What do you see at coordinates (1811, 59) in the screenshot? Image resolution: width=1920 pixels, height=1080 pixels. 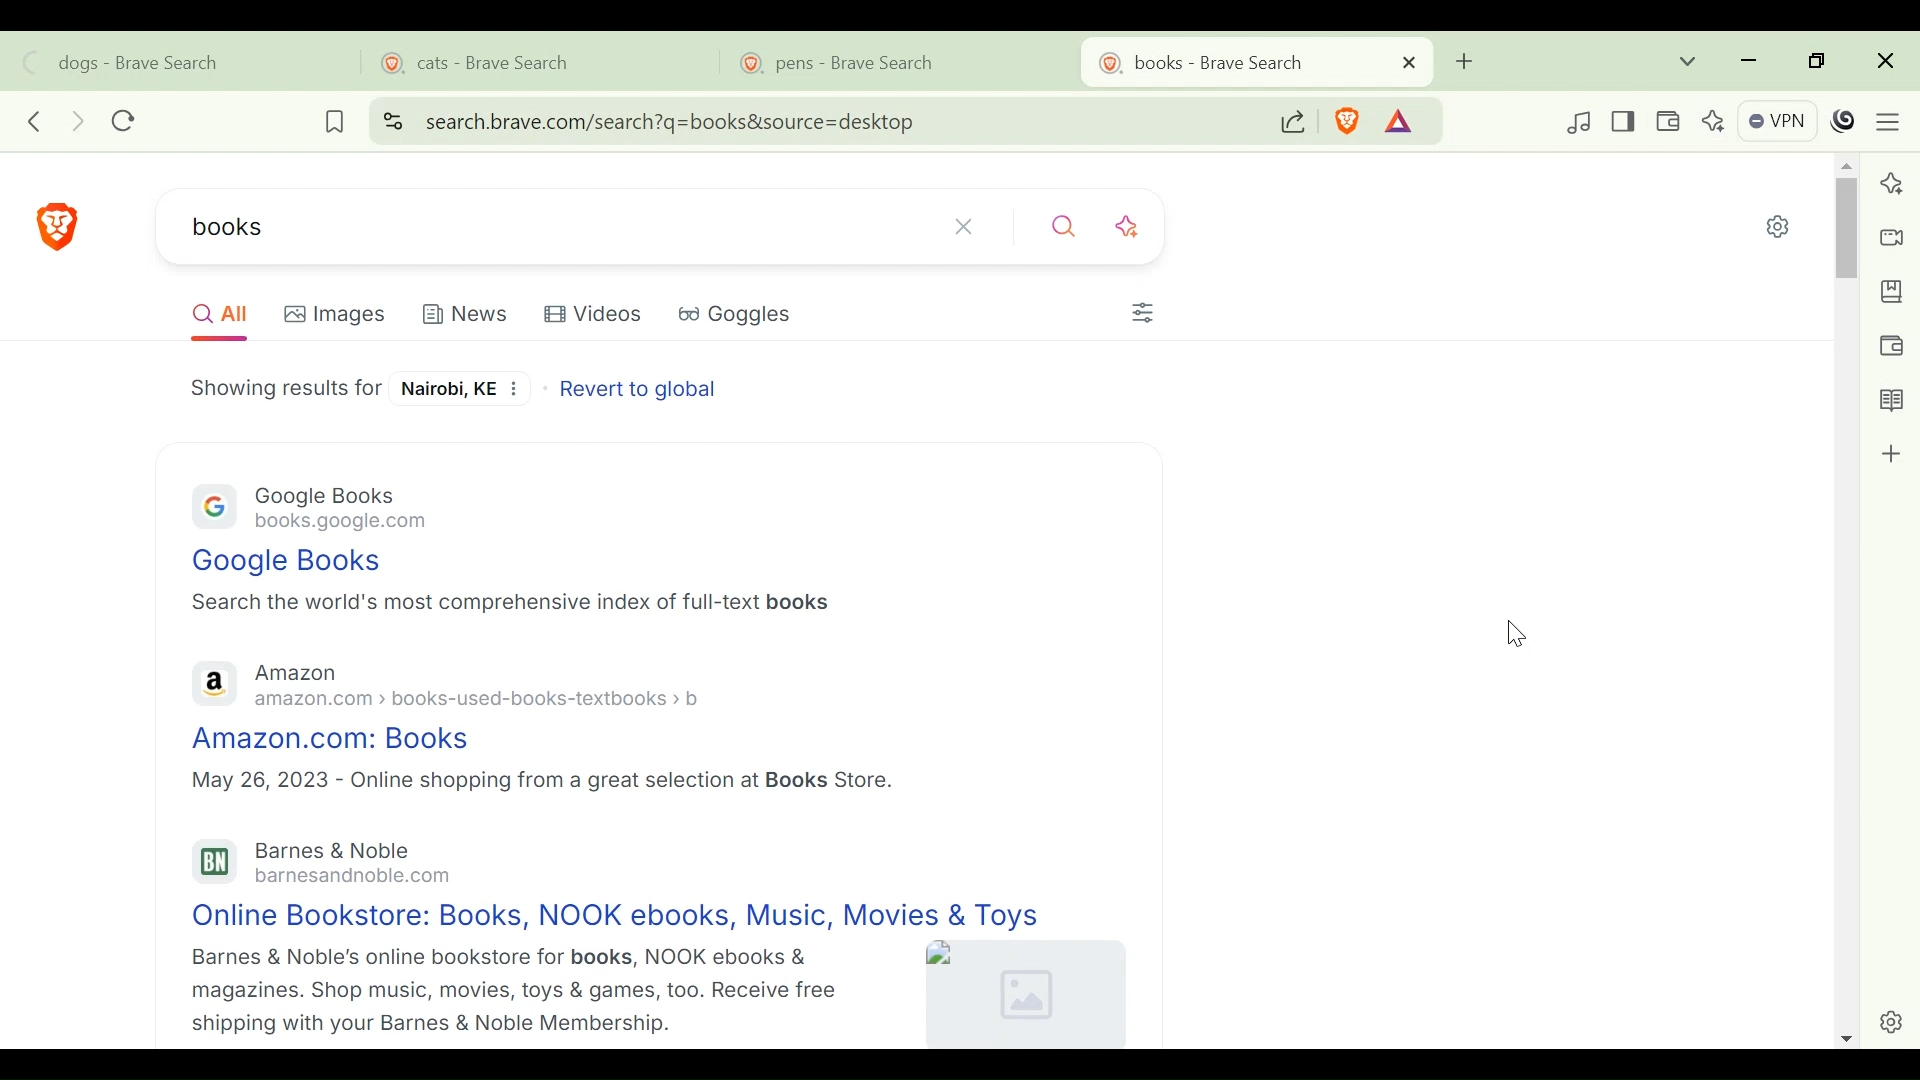 I see `restore` at bounding box center [1811, 59].